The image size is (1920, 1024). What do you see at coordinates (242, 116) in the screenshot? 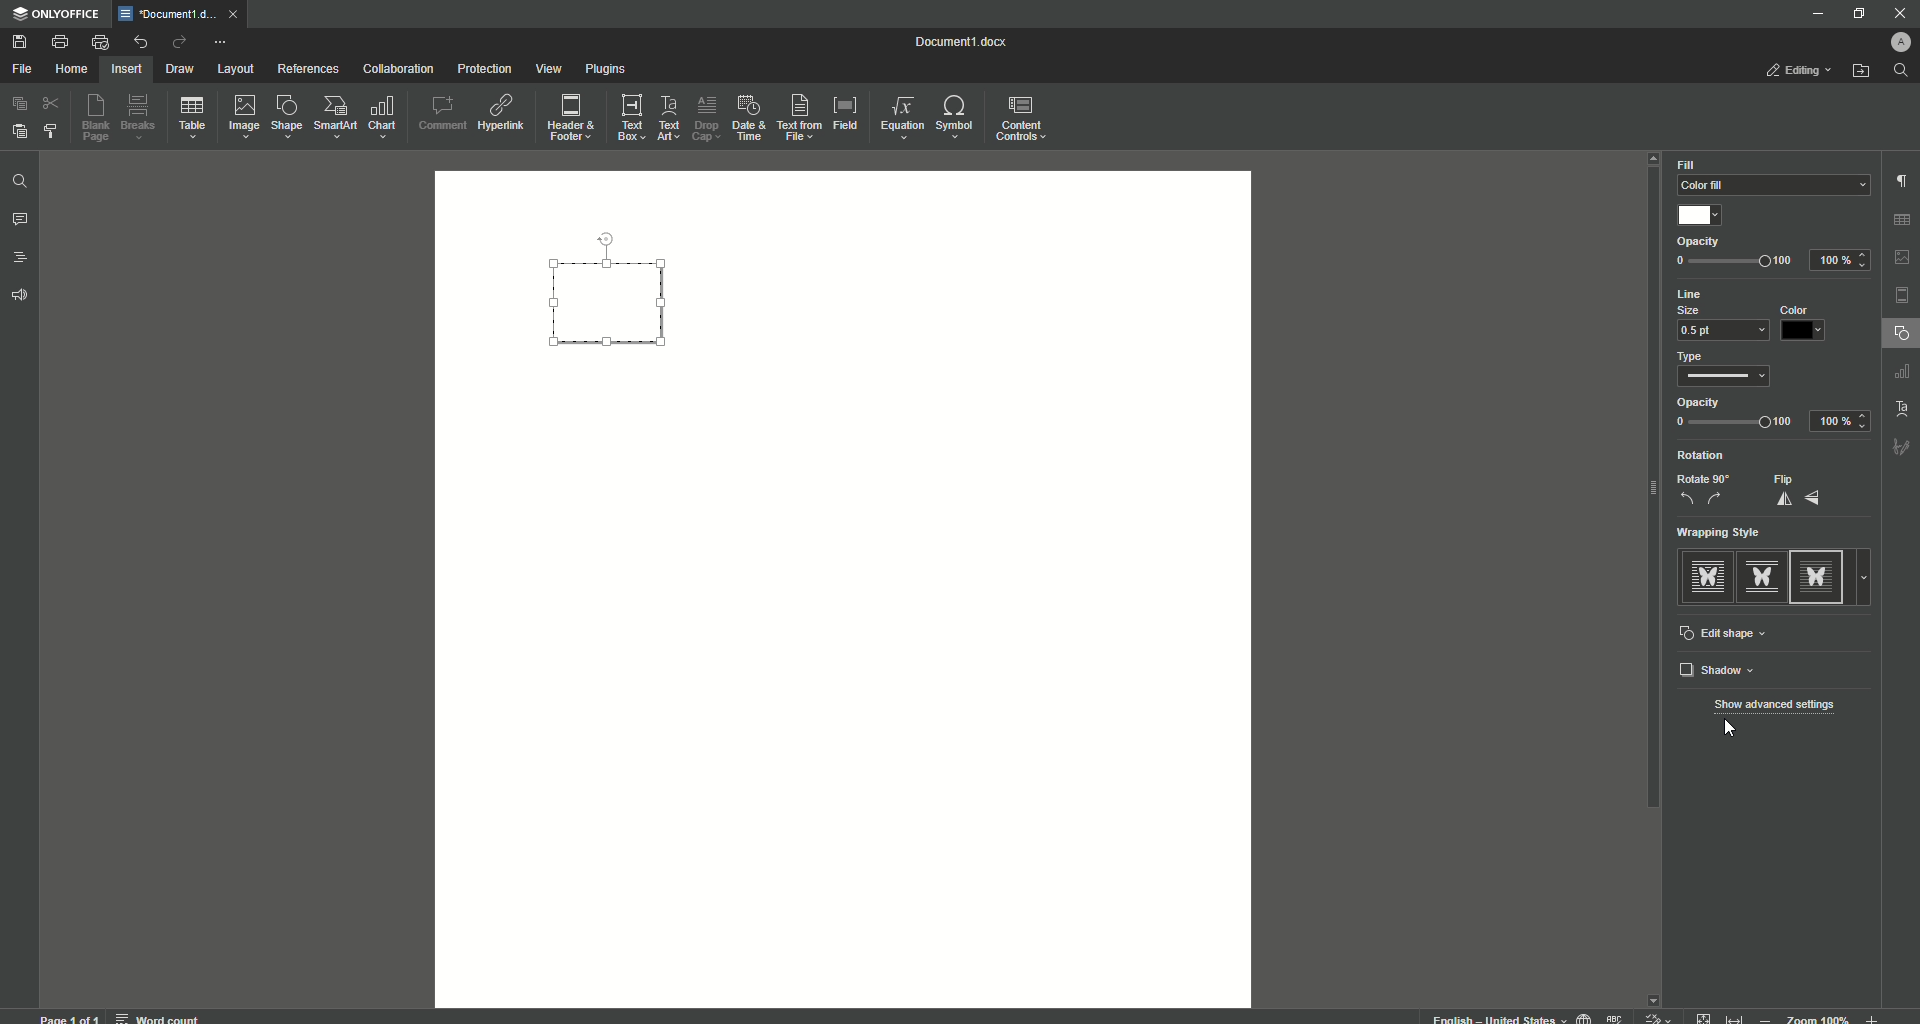
I see `Image` at bounding box center [242, 116].